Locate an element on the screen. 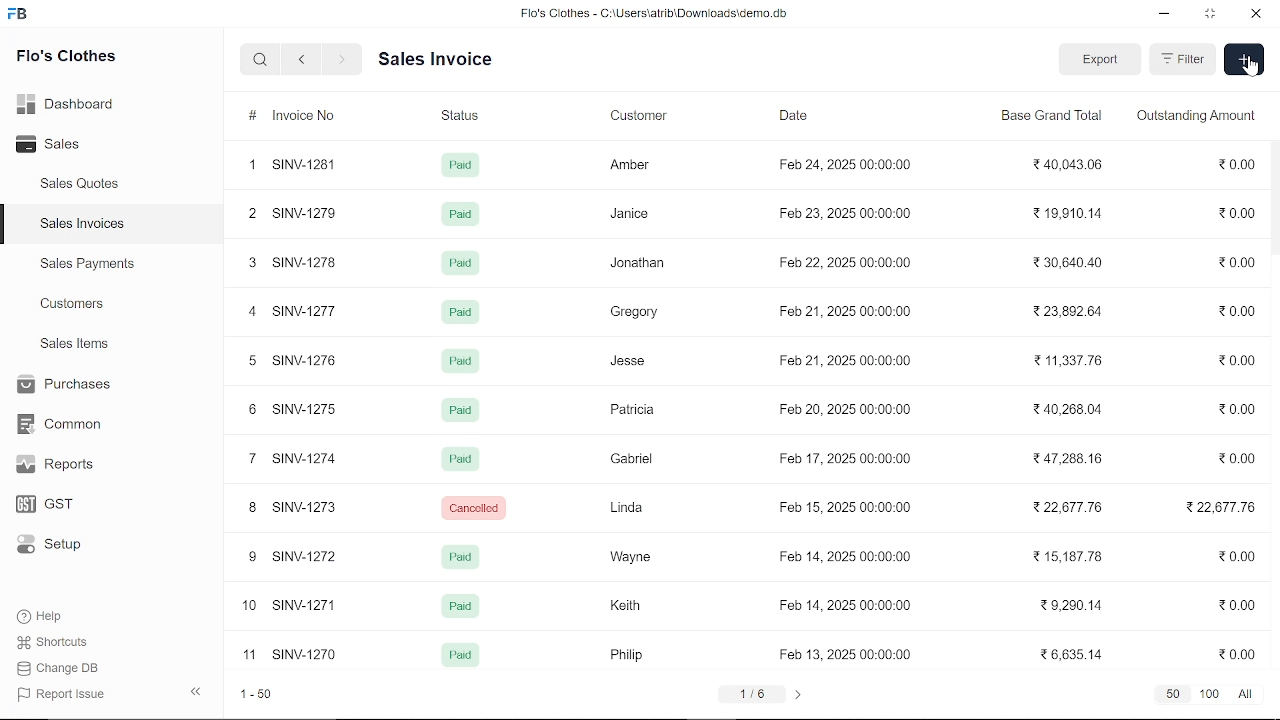  Purchases is located at coordinates (67, 386).